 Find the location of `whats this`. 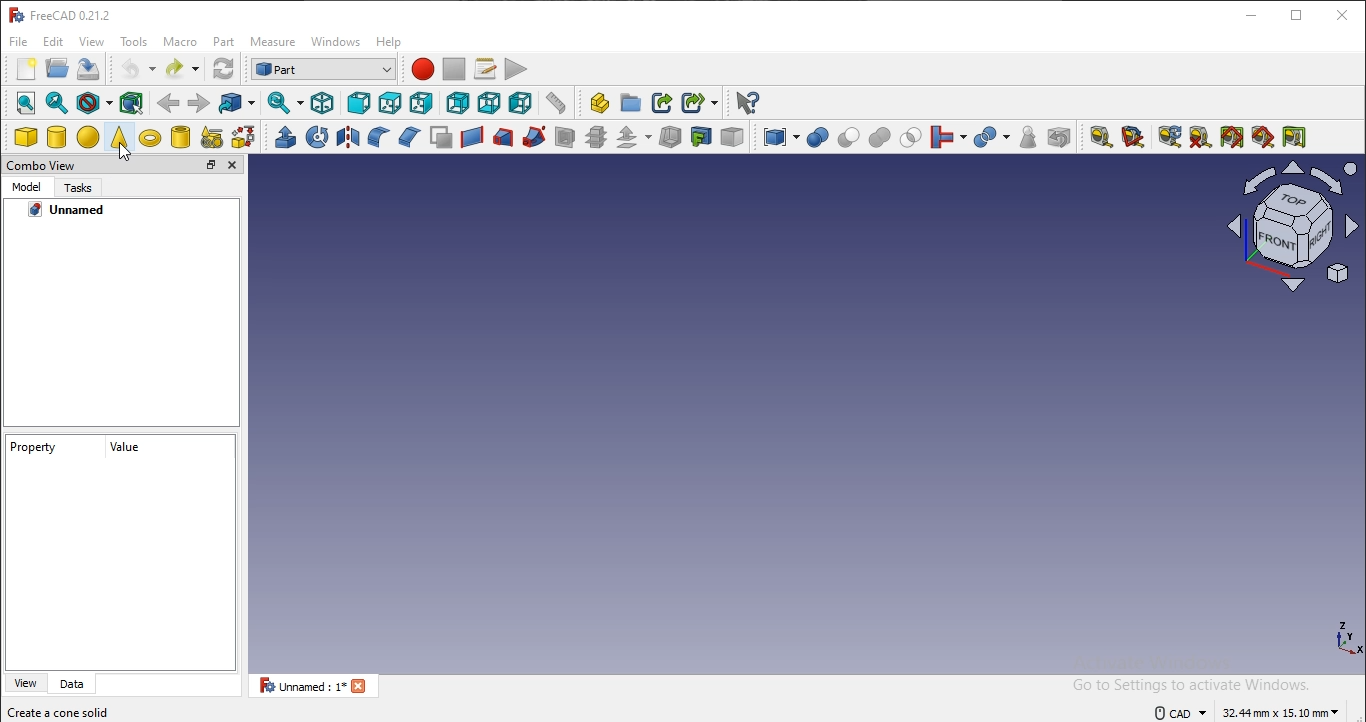

whats this is located at coordinates (748, 103).